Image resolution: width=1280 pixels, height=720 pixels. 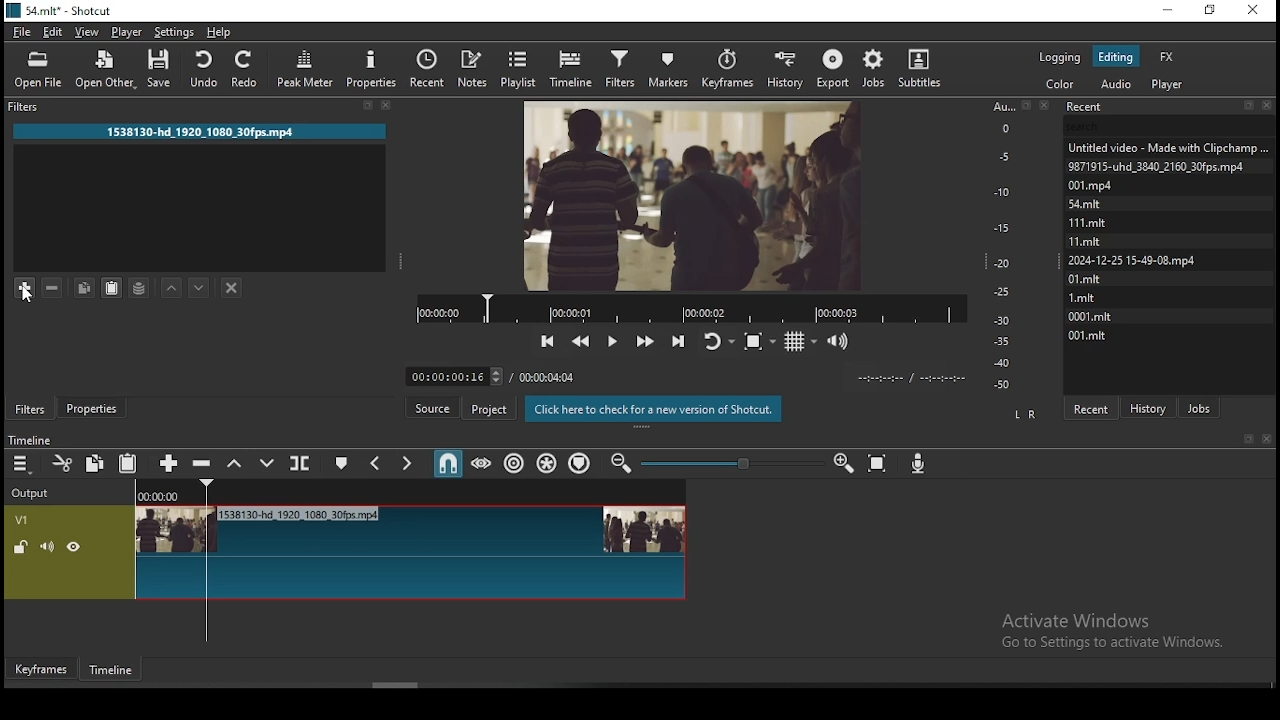 What do you see at coordinates (28, 441) in the screenshot?
I see `timeline` at bounding box center [28, 441].